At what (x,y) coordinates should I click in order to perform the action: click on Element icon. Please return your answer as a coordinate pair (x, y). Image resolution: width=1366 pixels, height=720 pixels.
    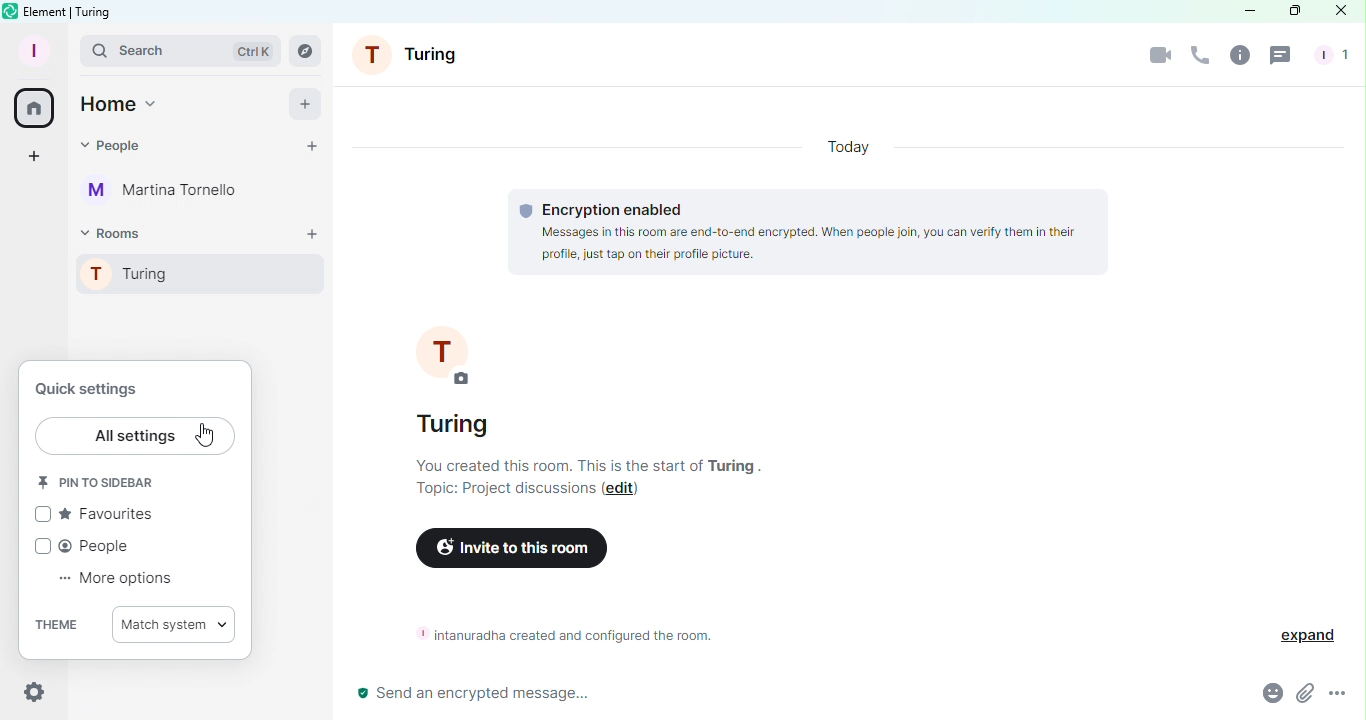
    Looking at the image, I should click on (9, 11).